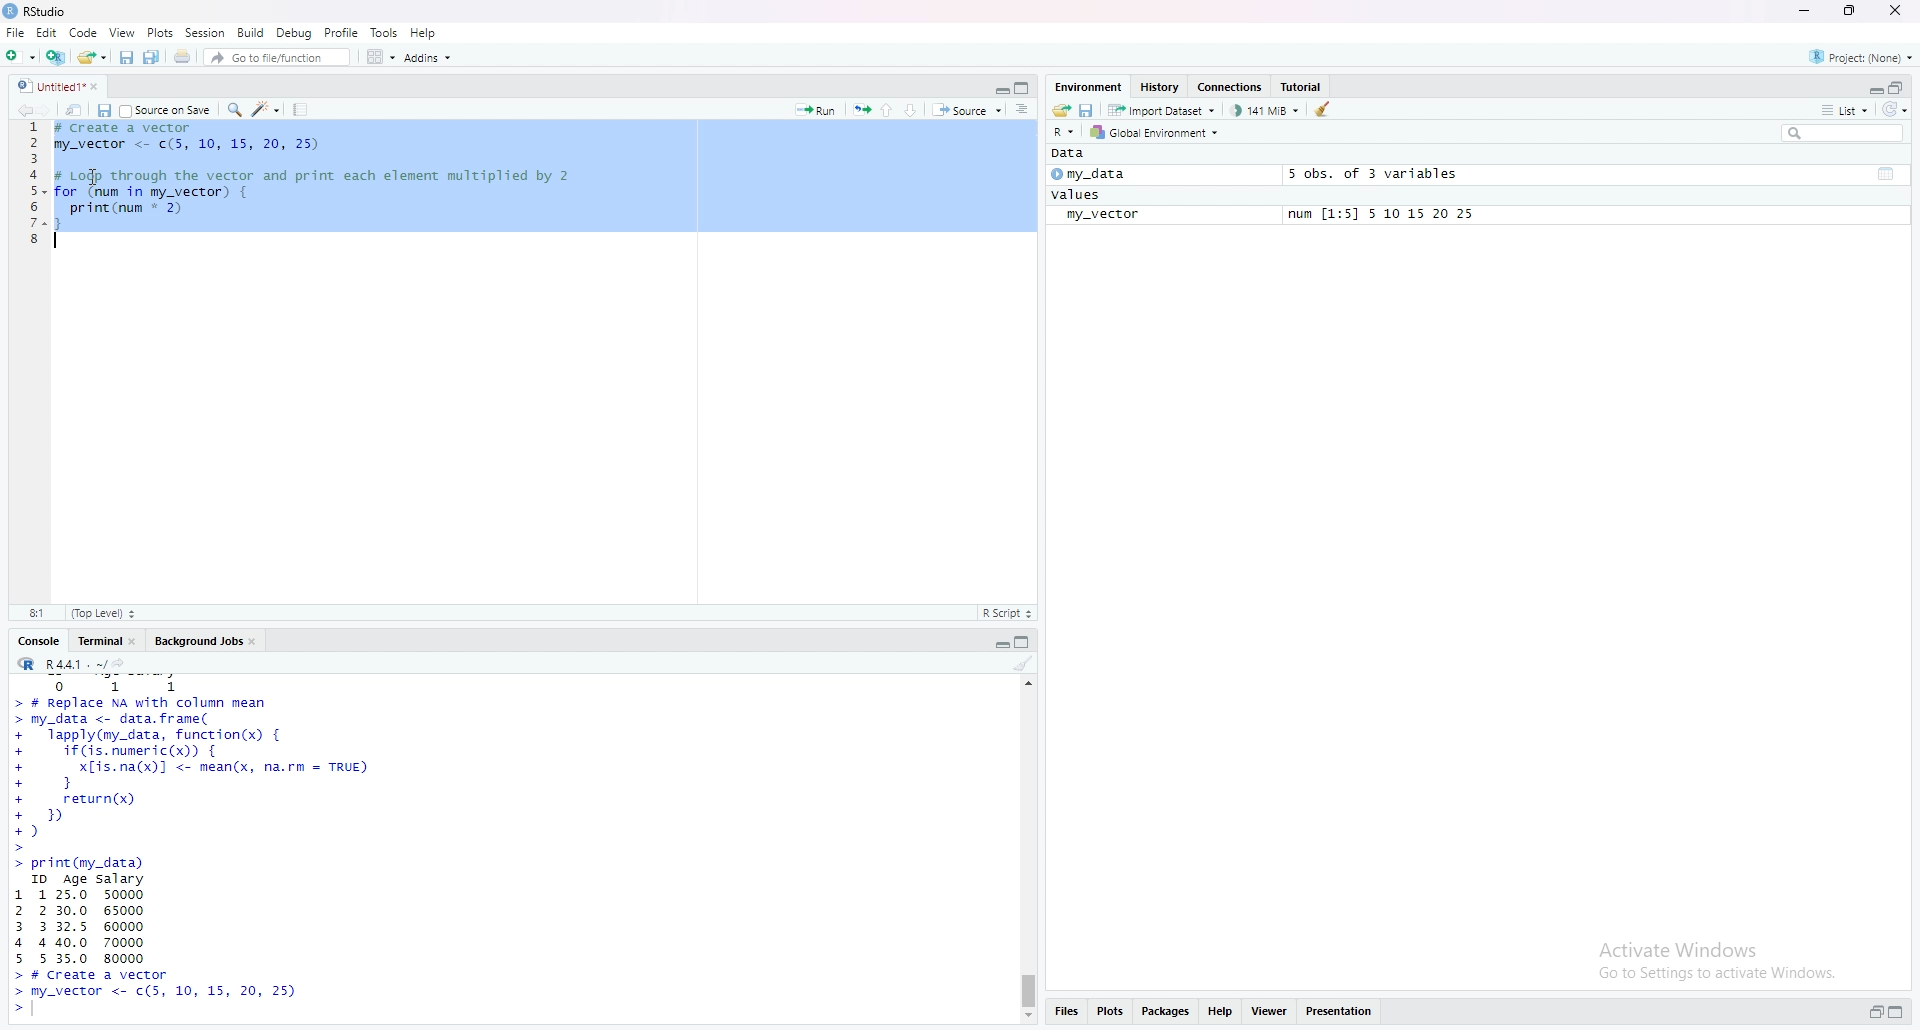 The width and height of the screenshot is (1920, 1030). Describe the element at coordinates (1839, 134) in the screenshot. I see `search` at that location.